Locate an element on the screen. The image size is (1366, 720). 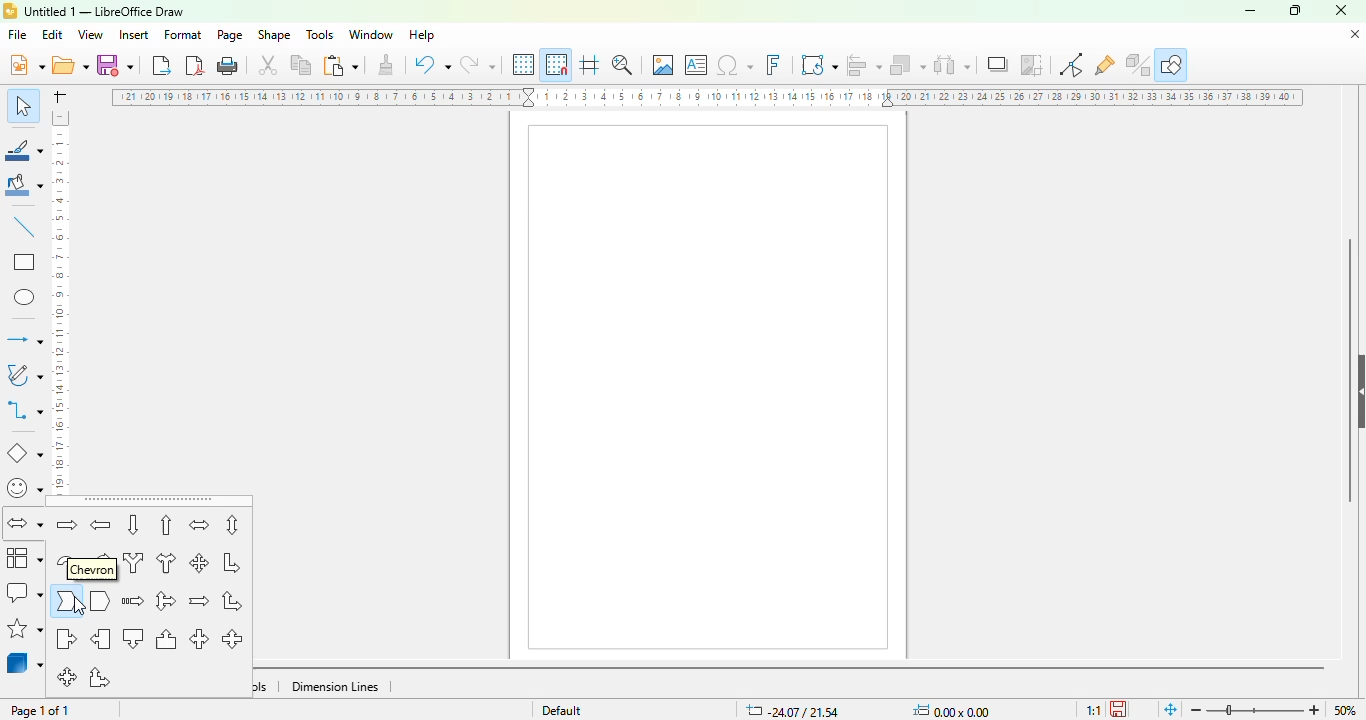
50% is located at coordinates (1345, 710).